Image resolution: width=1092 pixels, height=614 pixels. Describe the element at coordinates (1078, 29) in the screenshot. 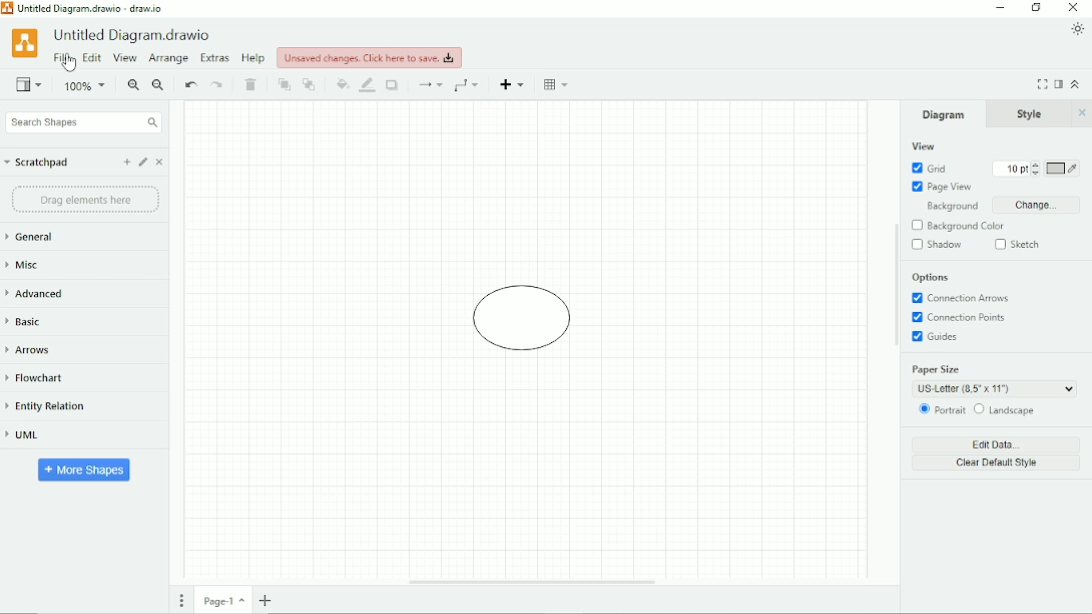

I see `Appearance` at that location.